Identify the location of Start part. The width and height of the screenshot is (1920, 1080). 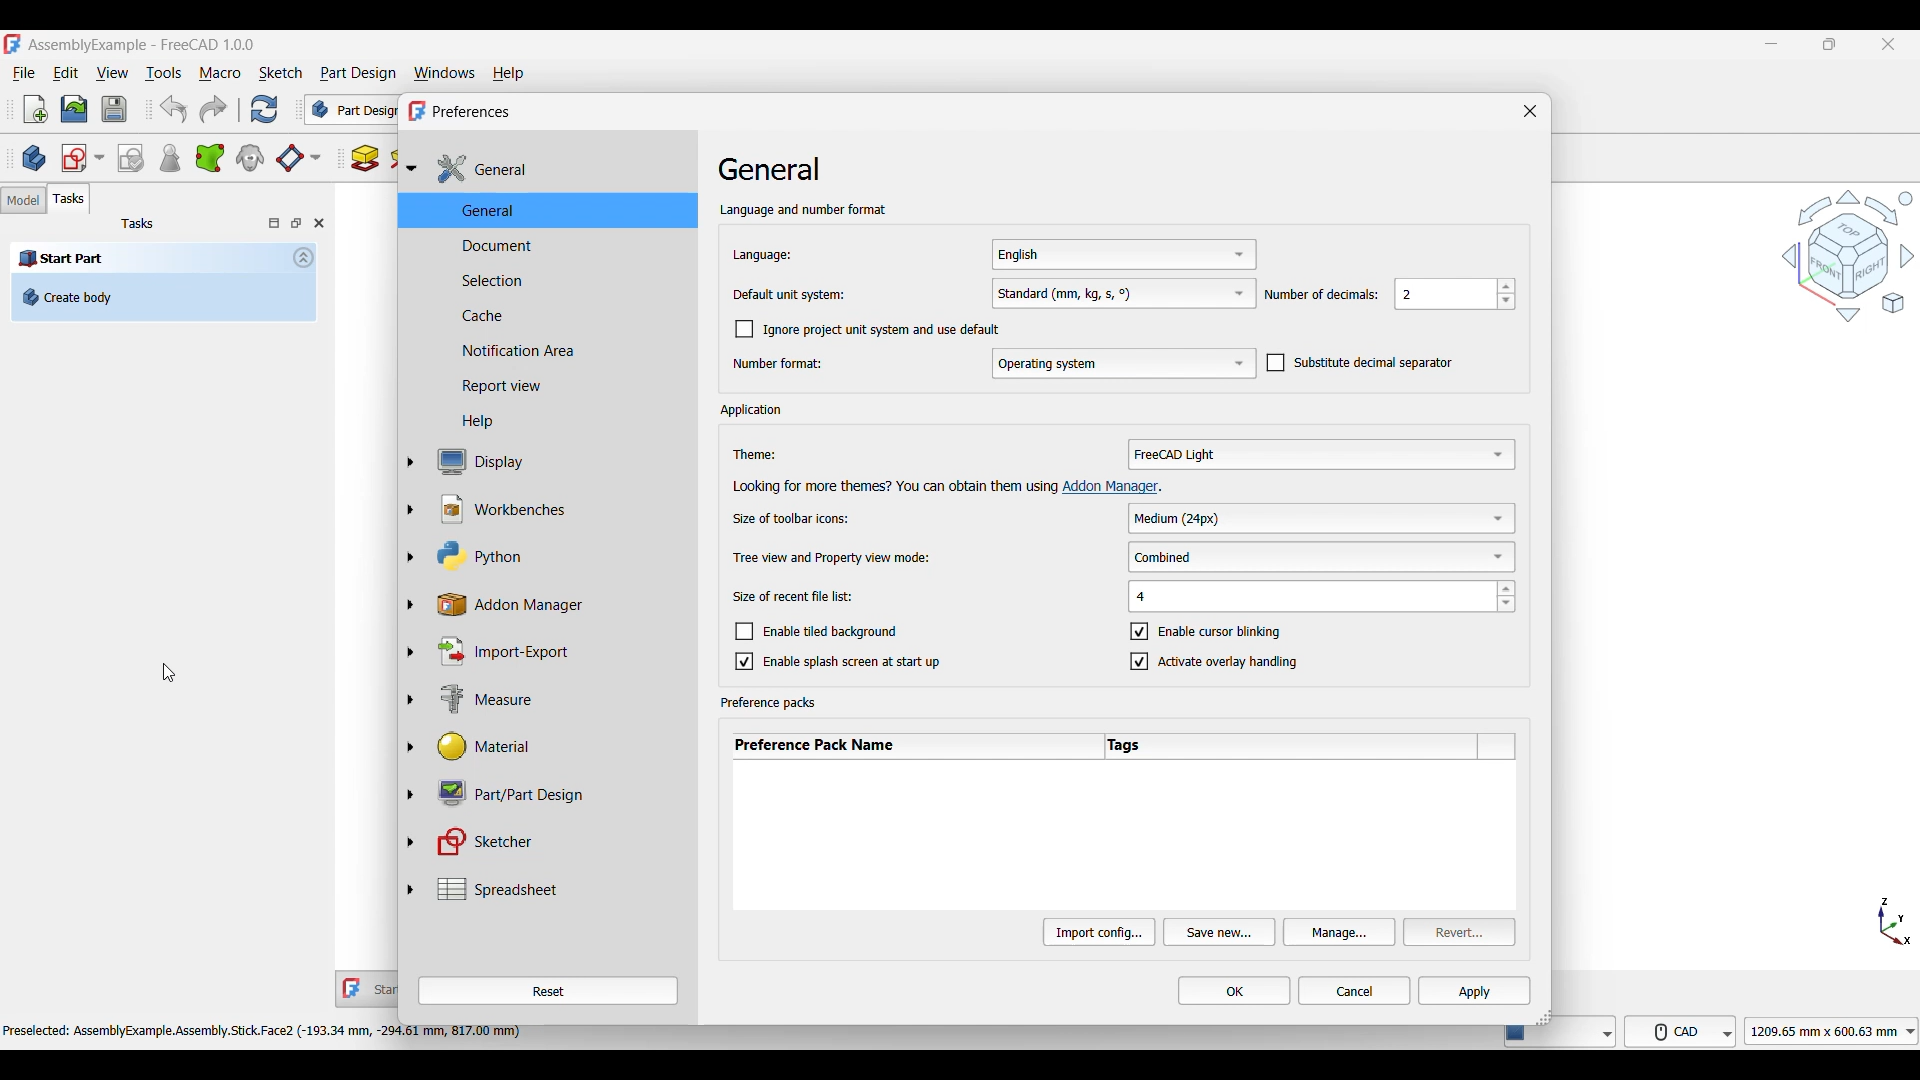
(148, 258).